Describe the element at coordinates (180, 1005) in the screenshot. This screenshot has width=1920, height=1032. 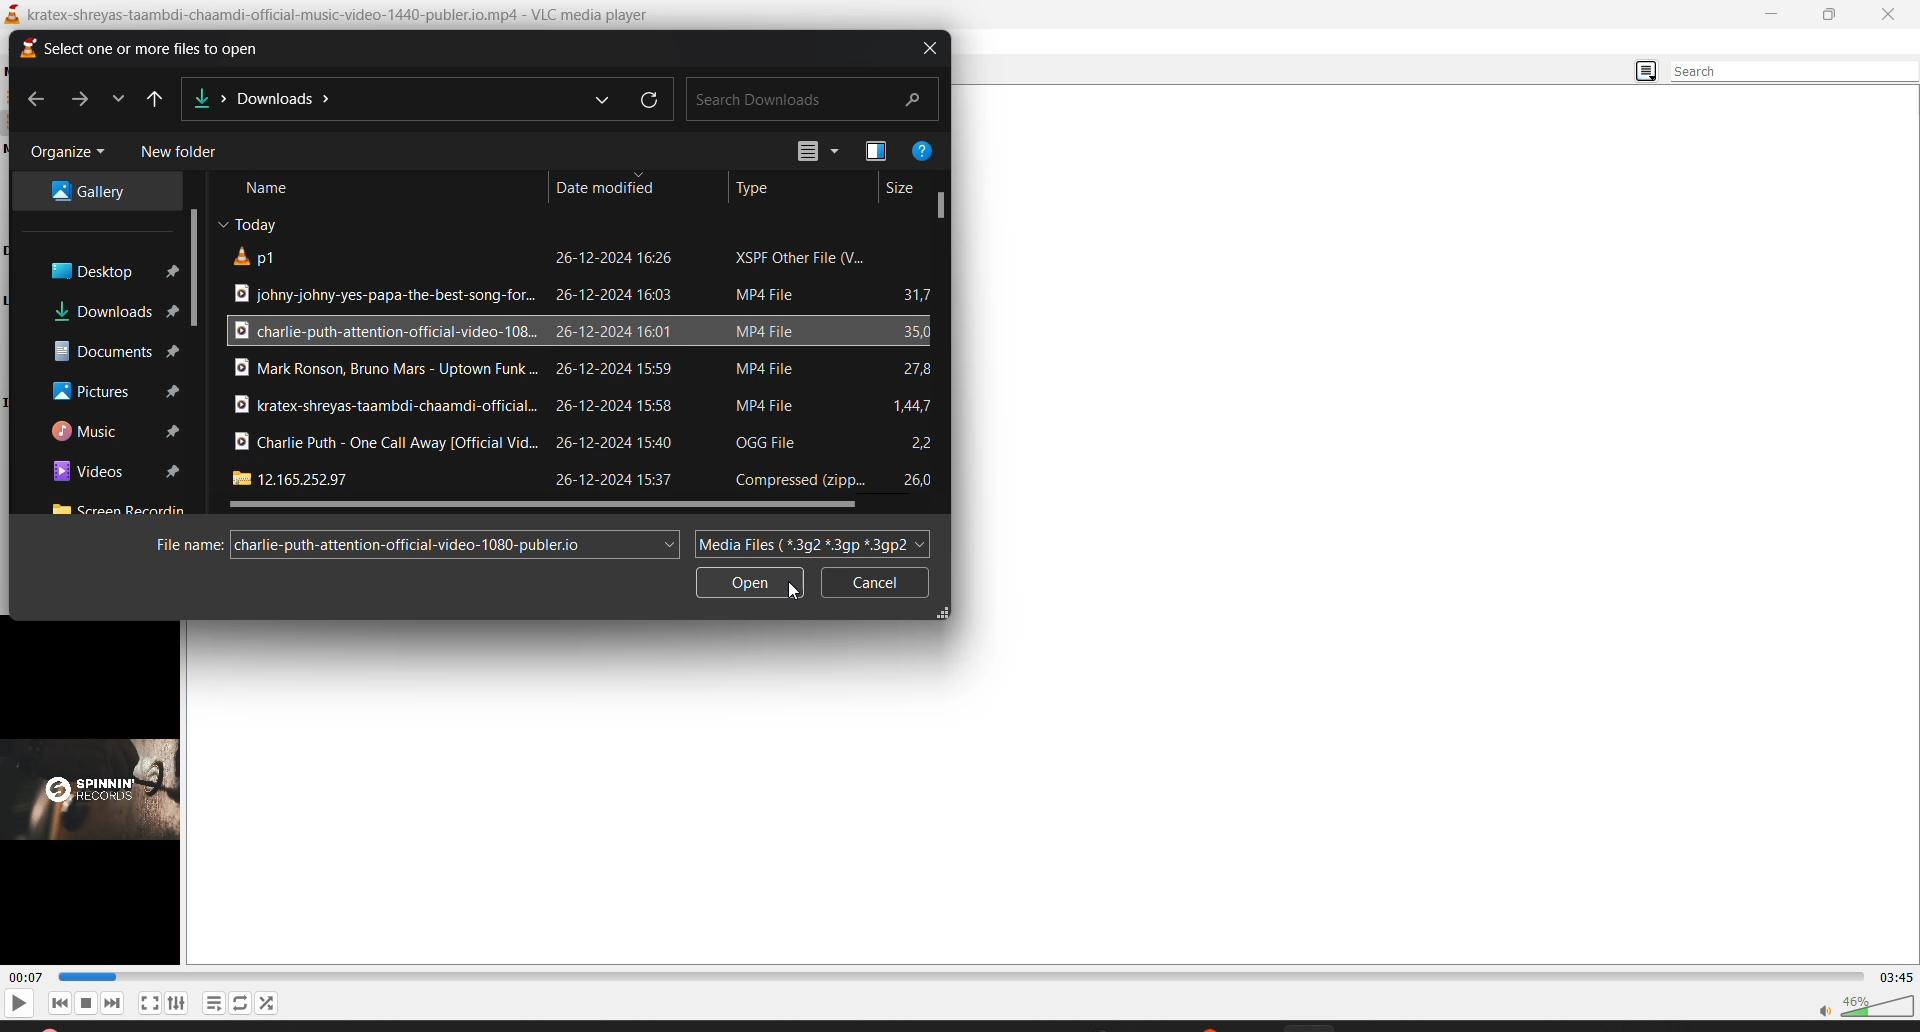
I see `settings` at that location.